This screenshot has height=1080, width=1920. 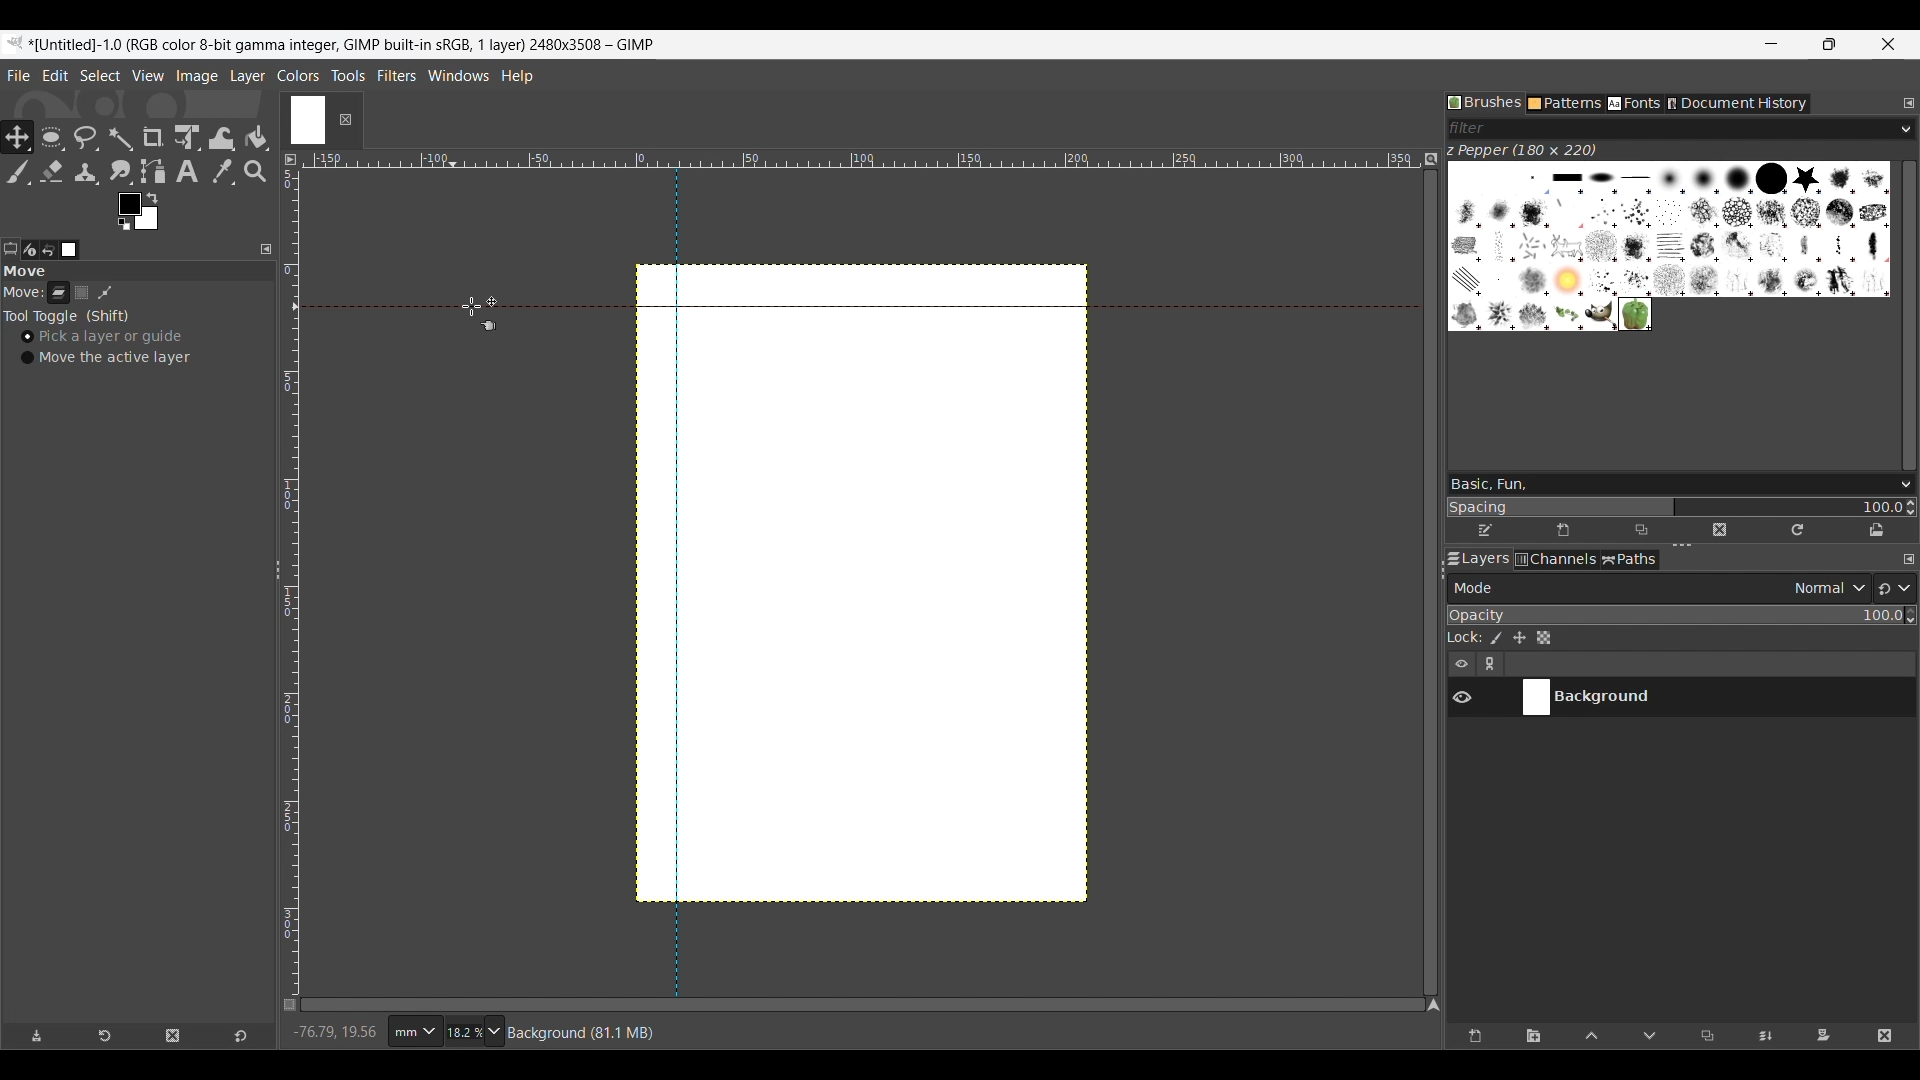 I want to click on Edit menu, so click(x=55, y=75).